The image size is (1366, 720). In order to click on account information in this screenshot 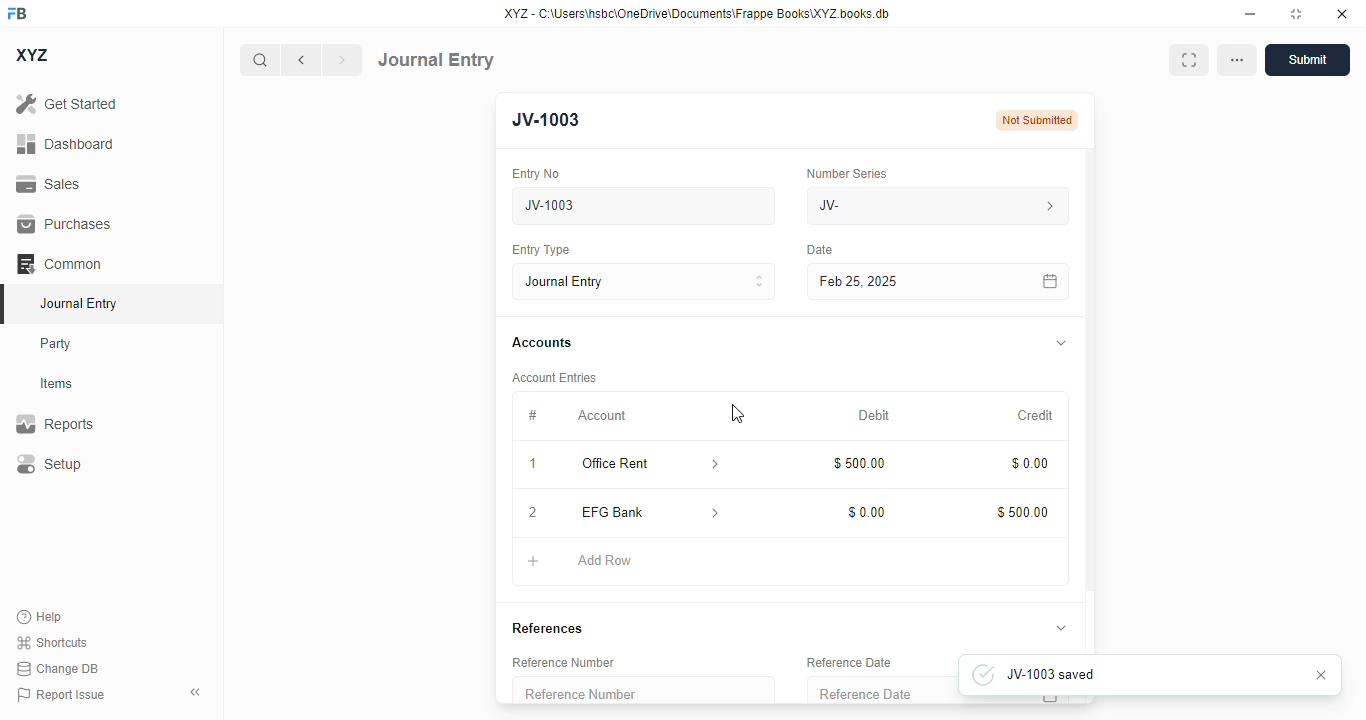, I will do `click(717, 513)`.